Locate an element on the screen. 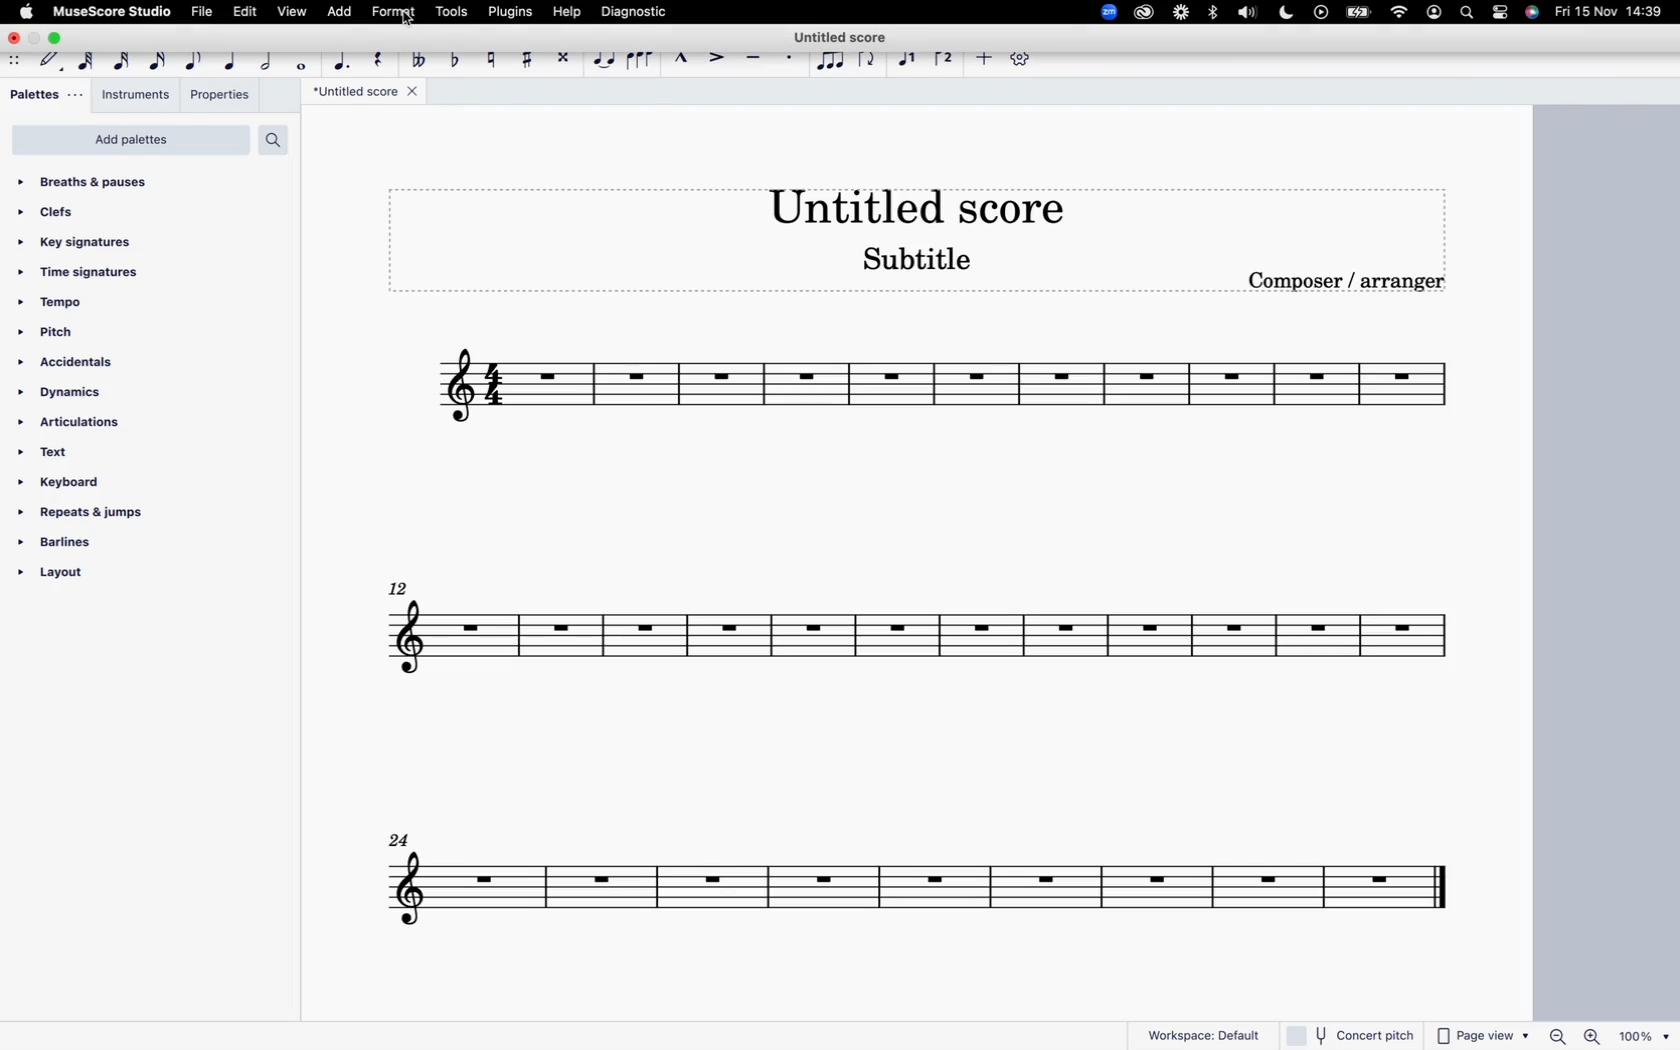 This screenshot has height=1050, width=1680. score is located at coordinates (914, 645).